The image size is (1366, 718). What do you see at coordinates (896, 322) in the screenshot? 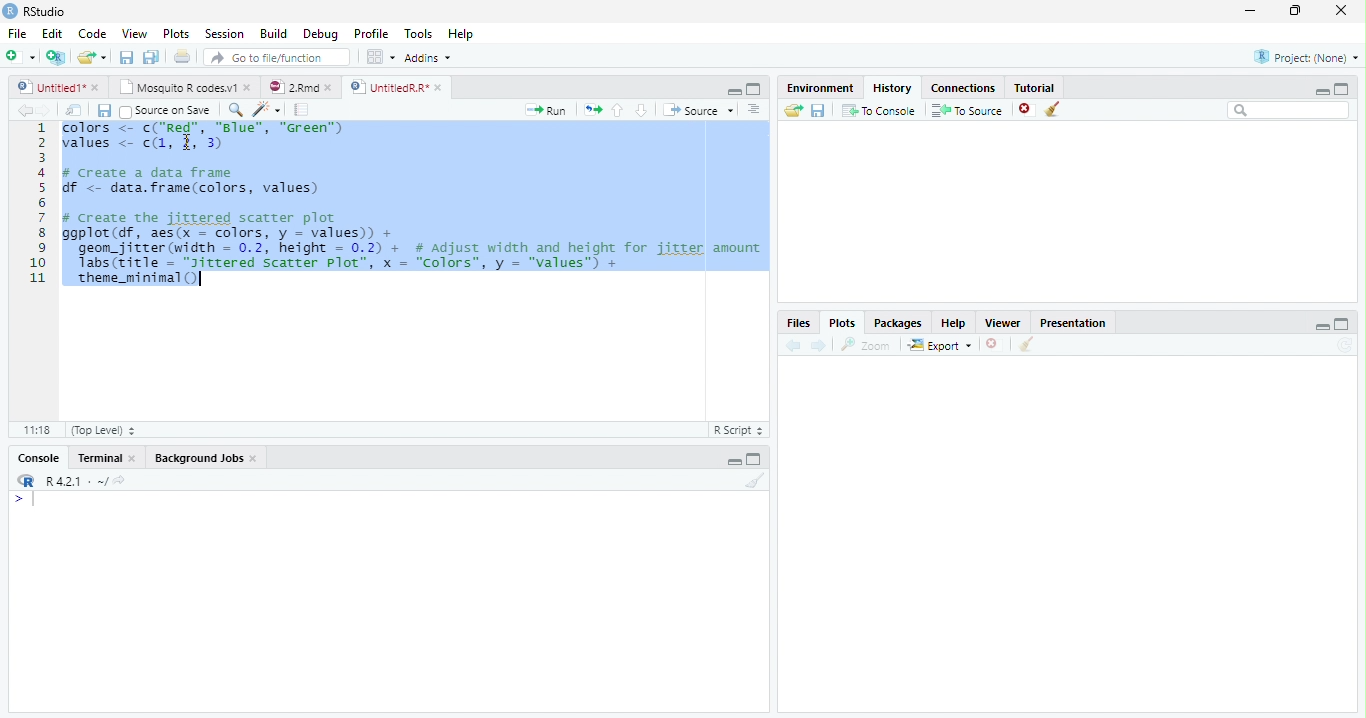
I see `Packages` at bounding box center [896, 322].